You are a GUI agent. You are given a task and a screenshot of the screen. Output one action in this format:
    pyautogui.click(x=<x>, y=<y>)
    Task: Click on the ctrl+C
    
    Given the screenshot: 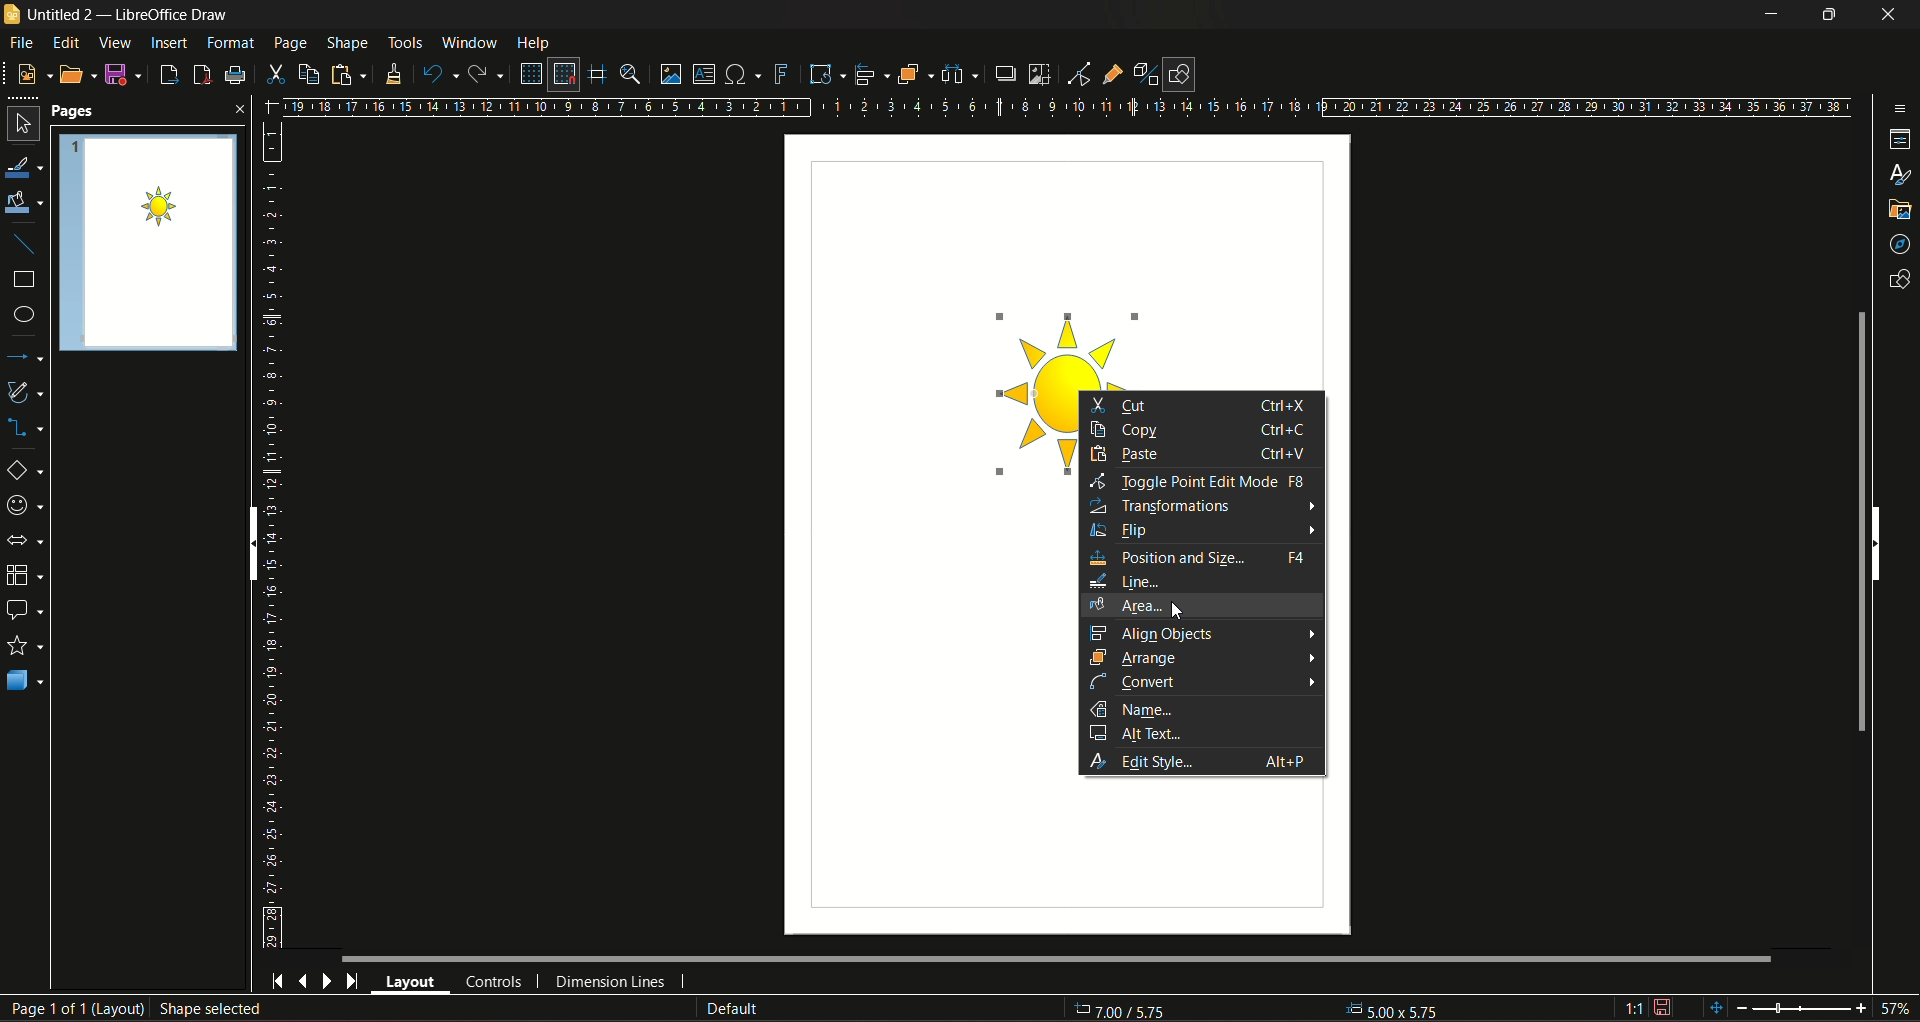 What is the action you would take?
    pyautogui.click(x=1287, y=431)
    